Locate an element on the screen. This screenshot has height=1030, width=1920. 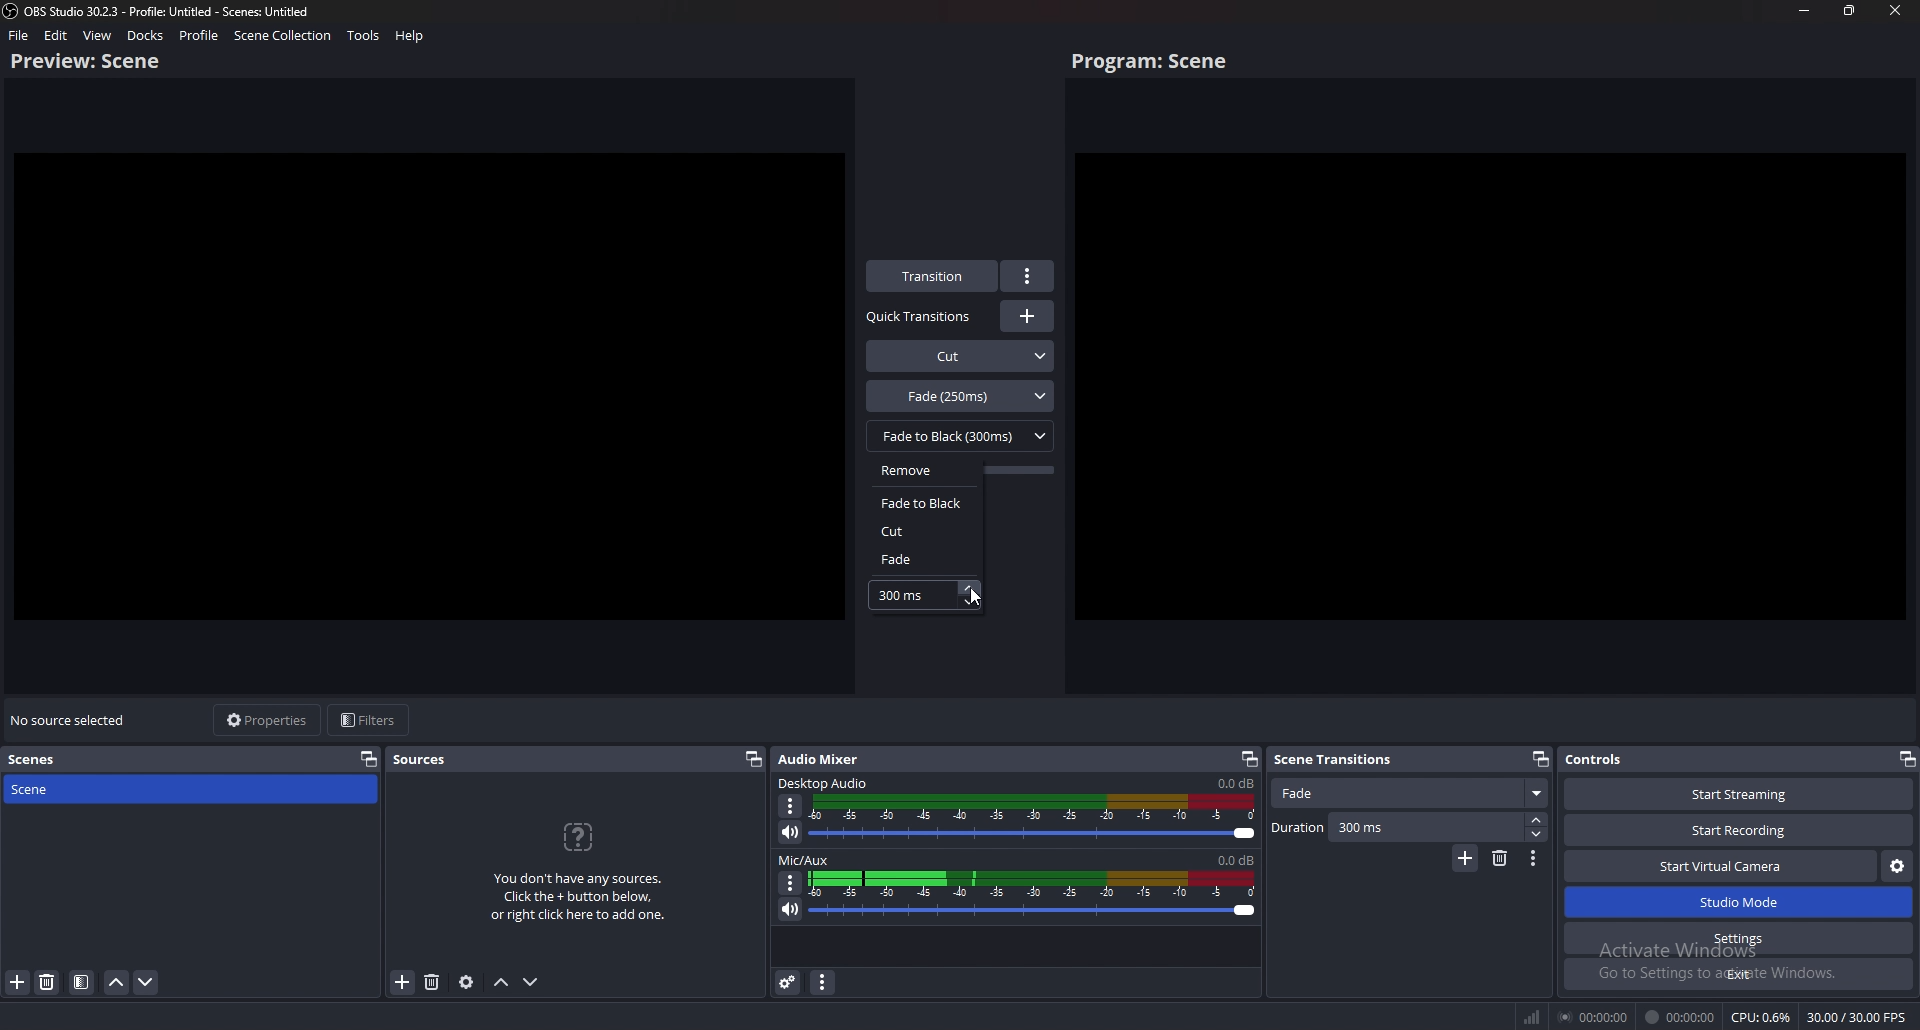
mic/aux sound is located at coordinates (1234, 859).